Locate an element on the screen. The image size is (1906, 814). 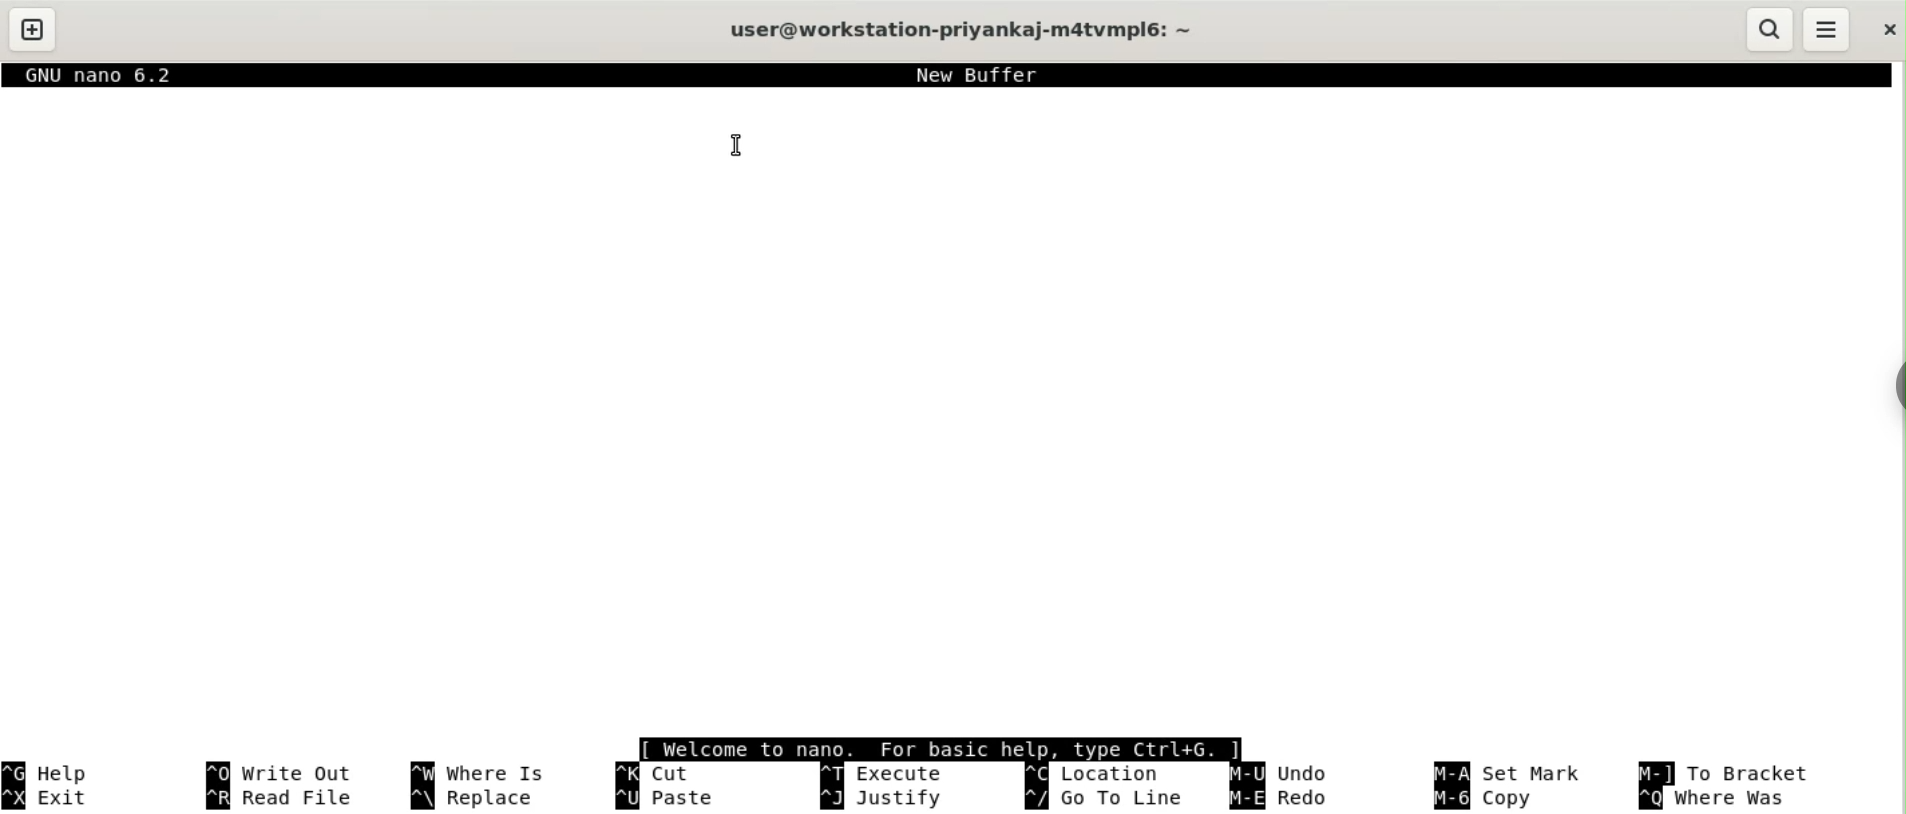
sidebar is located at coordinates (1892, 386).